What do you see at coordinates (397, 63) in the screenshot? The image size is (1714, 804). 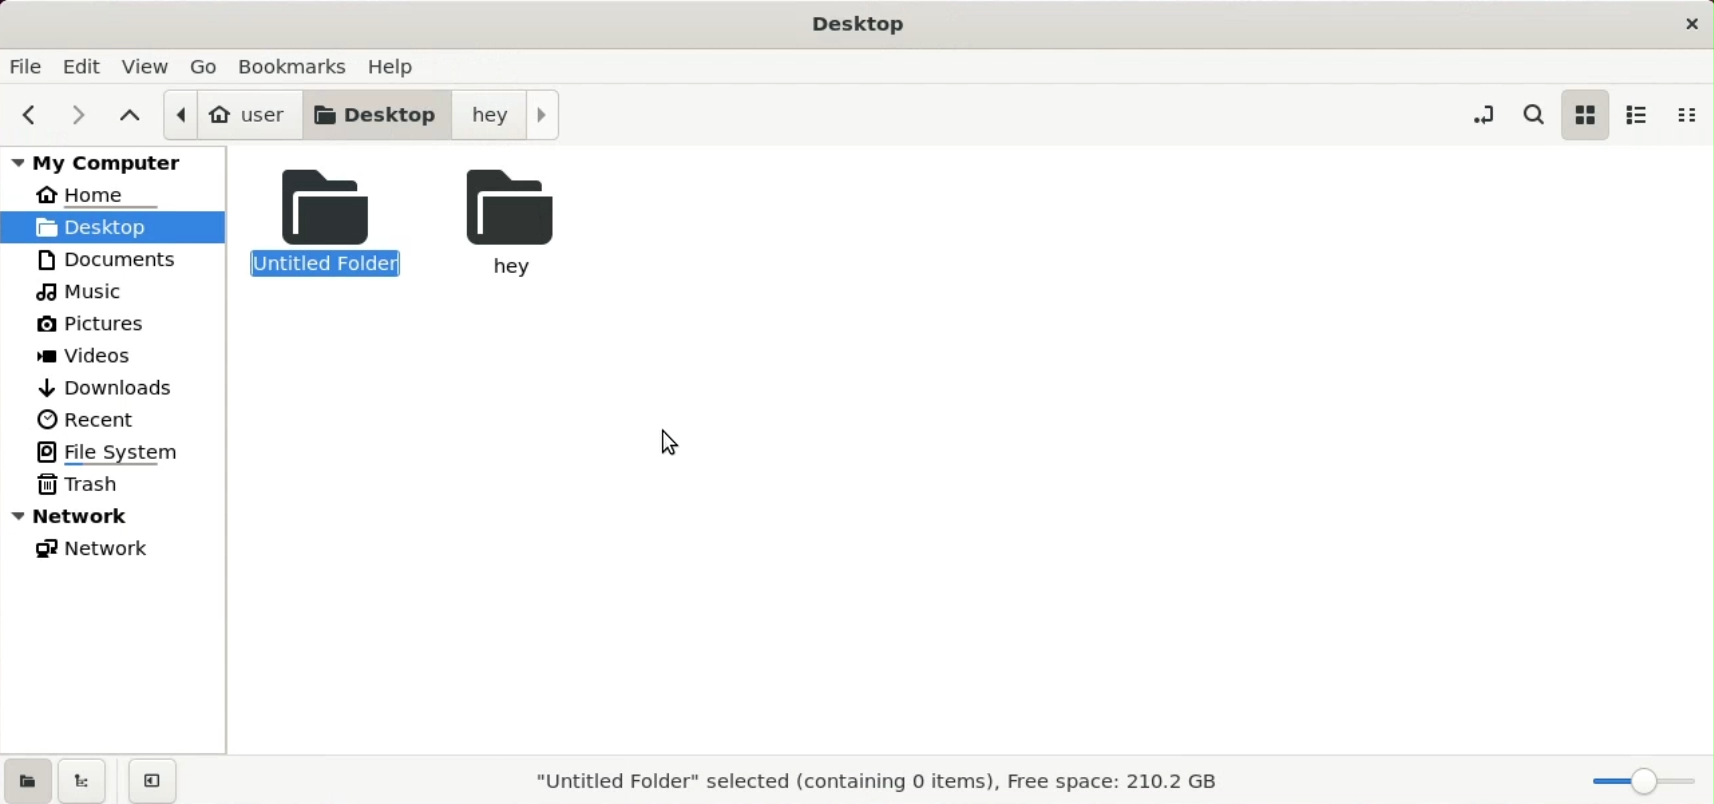 I see `help` at bounding box center [397, 63].